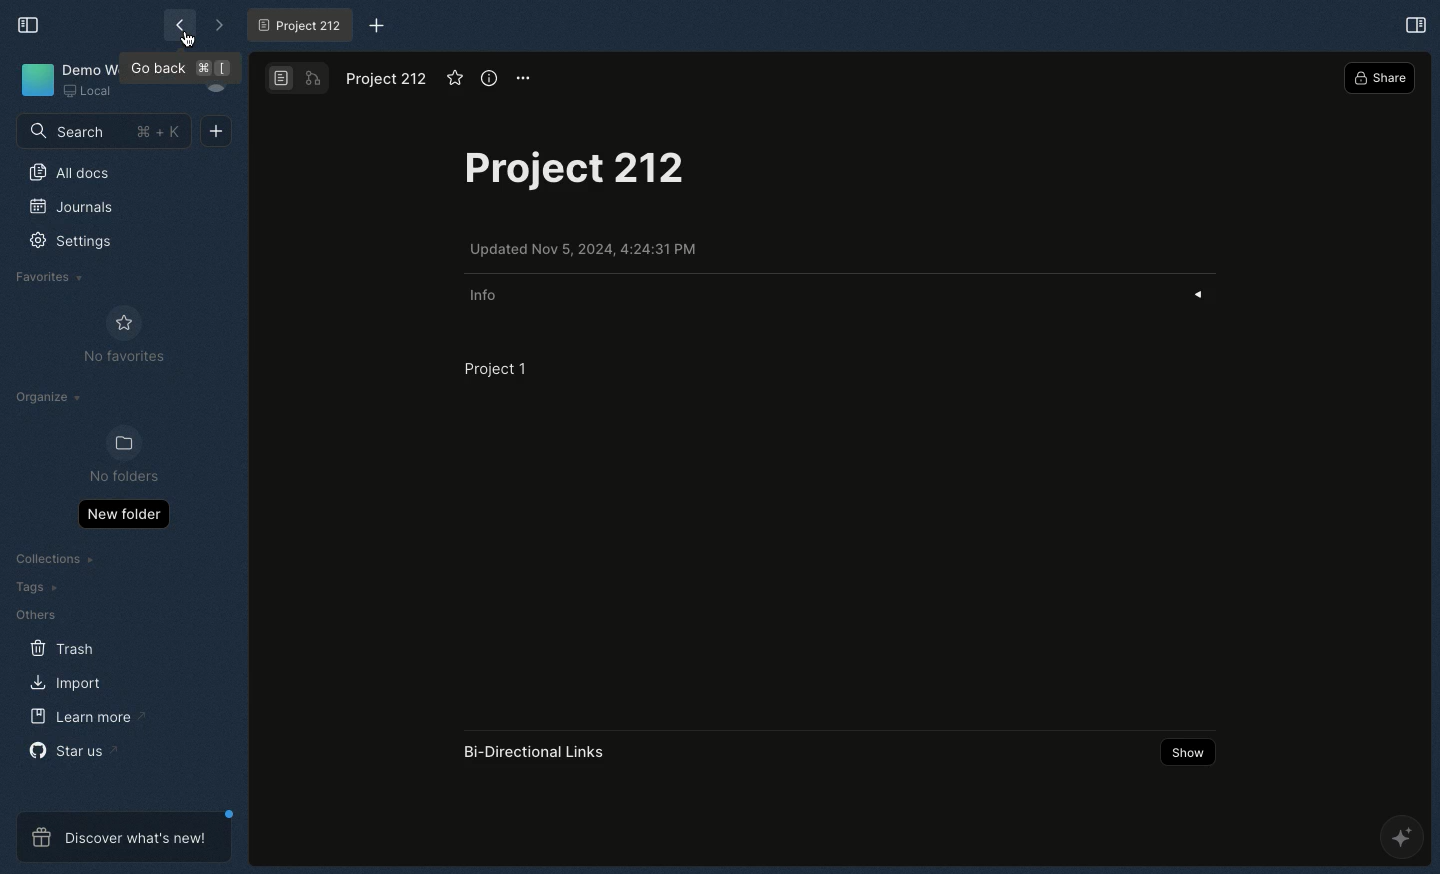 The height and width of the screenshot is (874, 1440). I want to click on Info, so click(487, 295).